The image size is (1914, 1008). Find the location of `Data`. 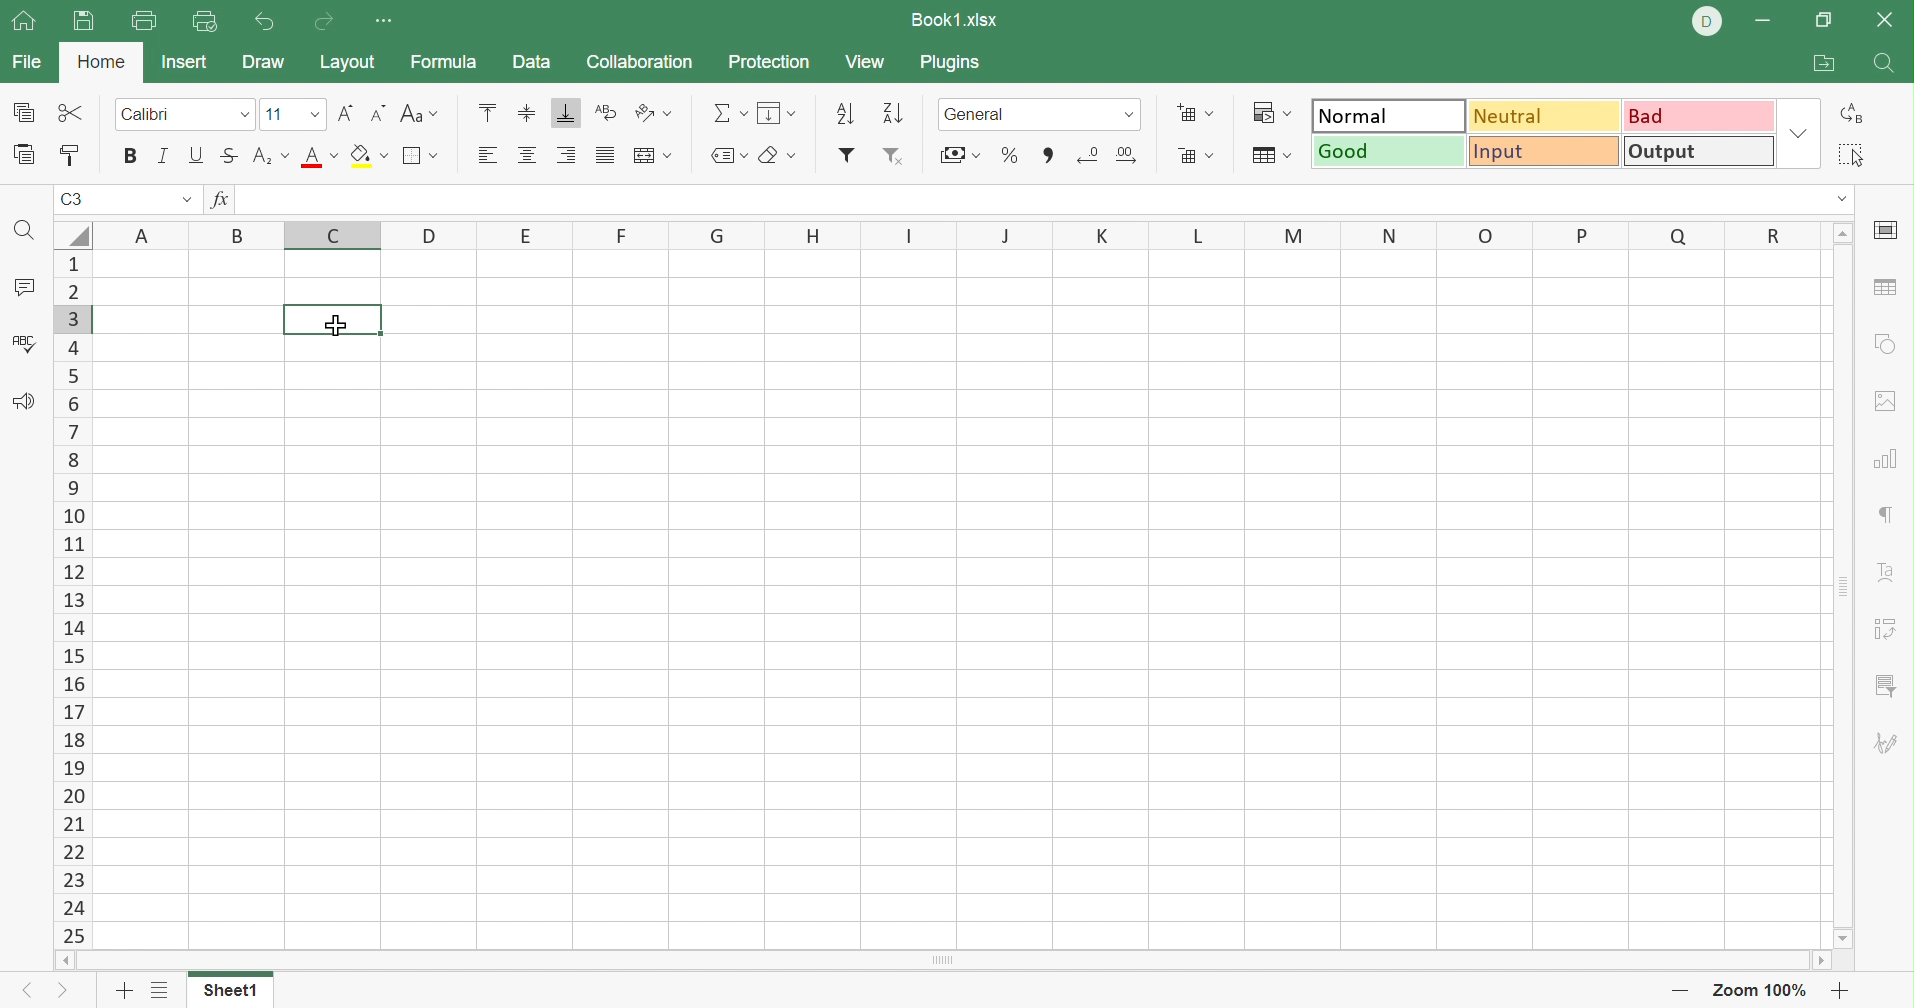

Data is located at coordinates (529, 61).